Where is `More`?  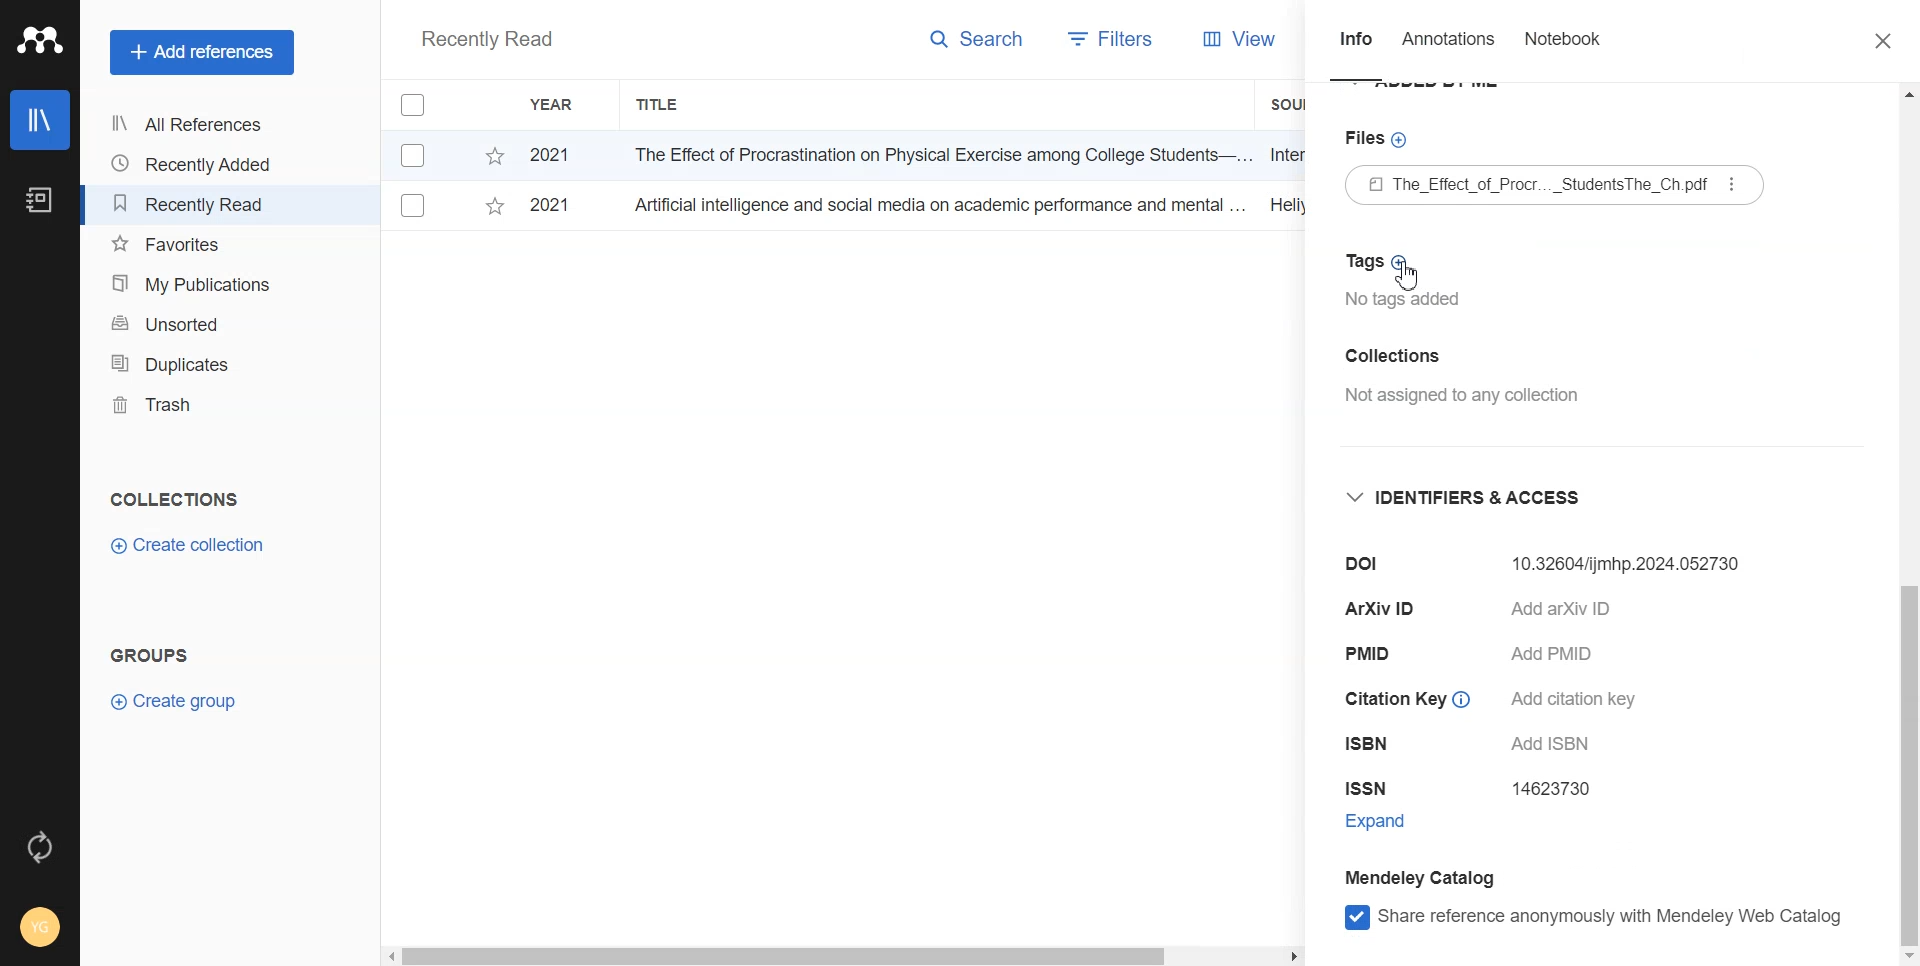
More is located at coordinates (1734, 184).